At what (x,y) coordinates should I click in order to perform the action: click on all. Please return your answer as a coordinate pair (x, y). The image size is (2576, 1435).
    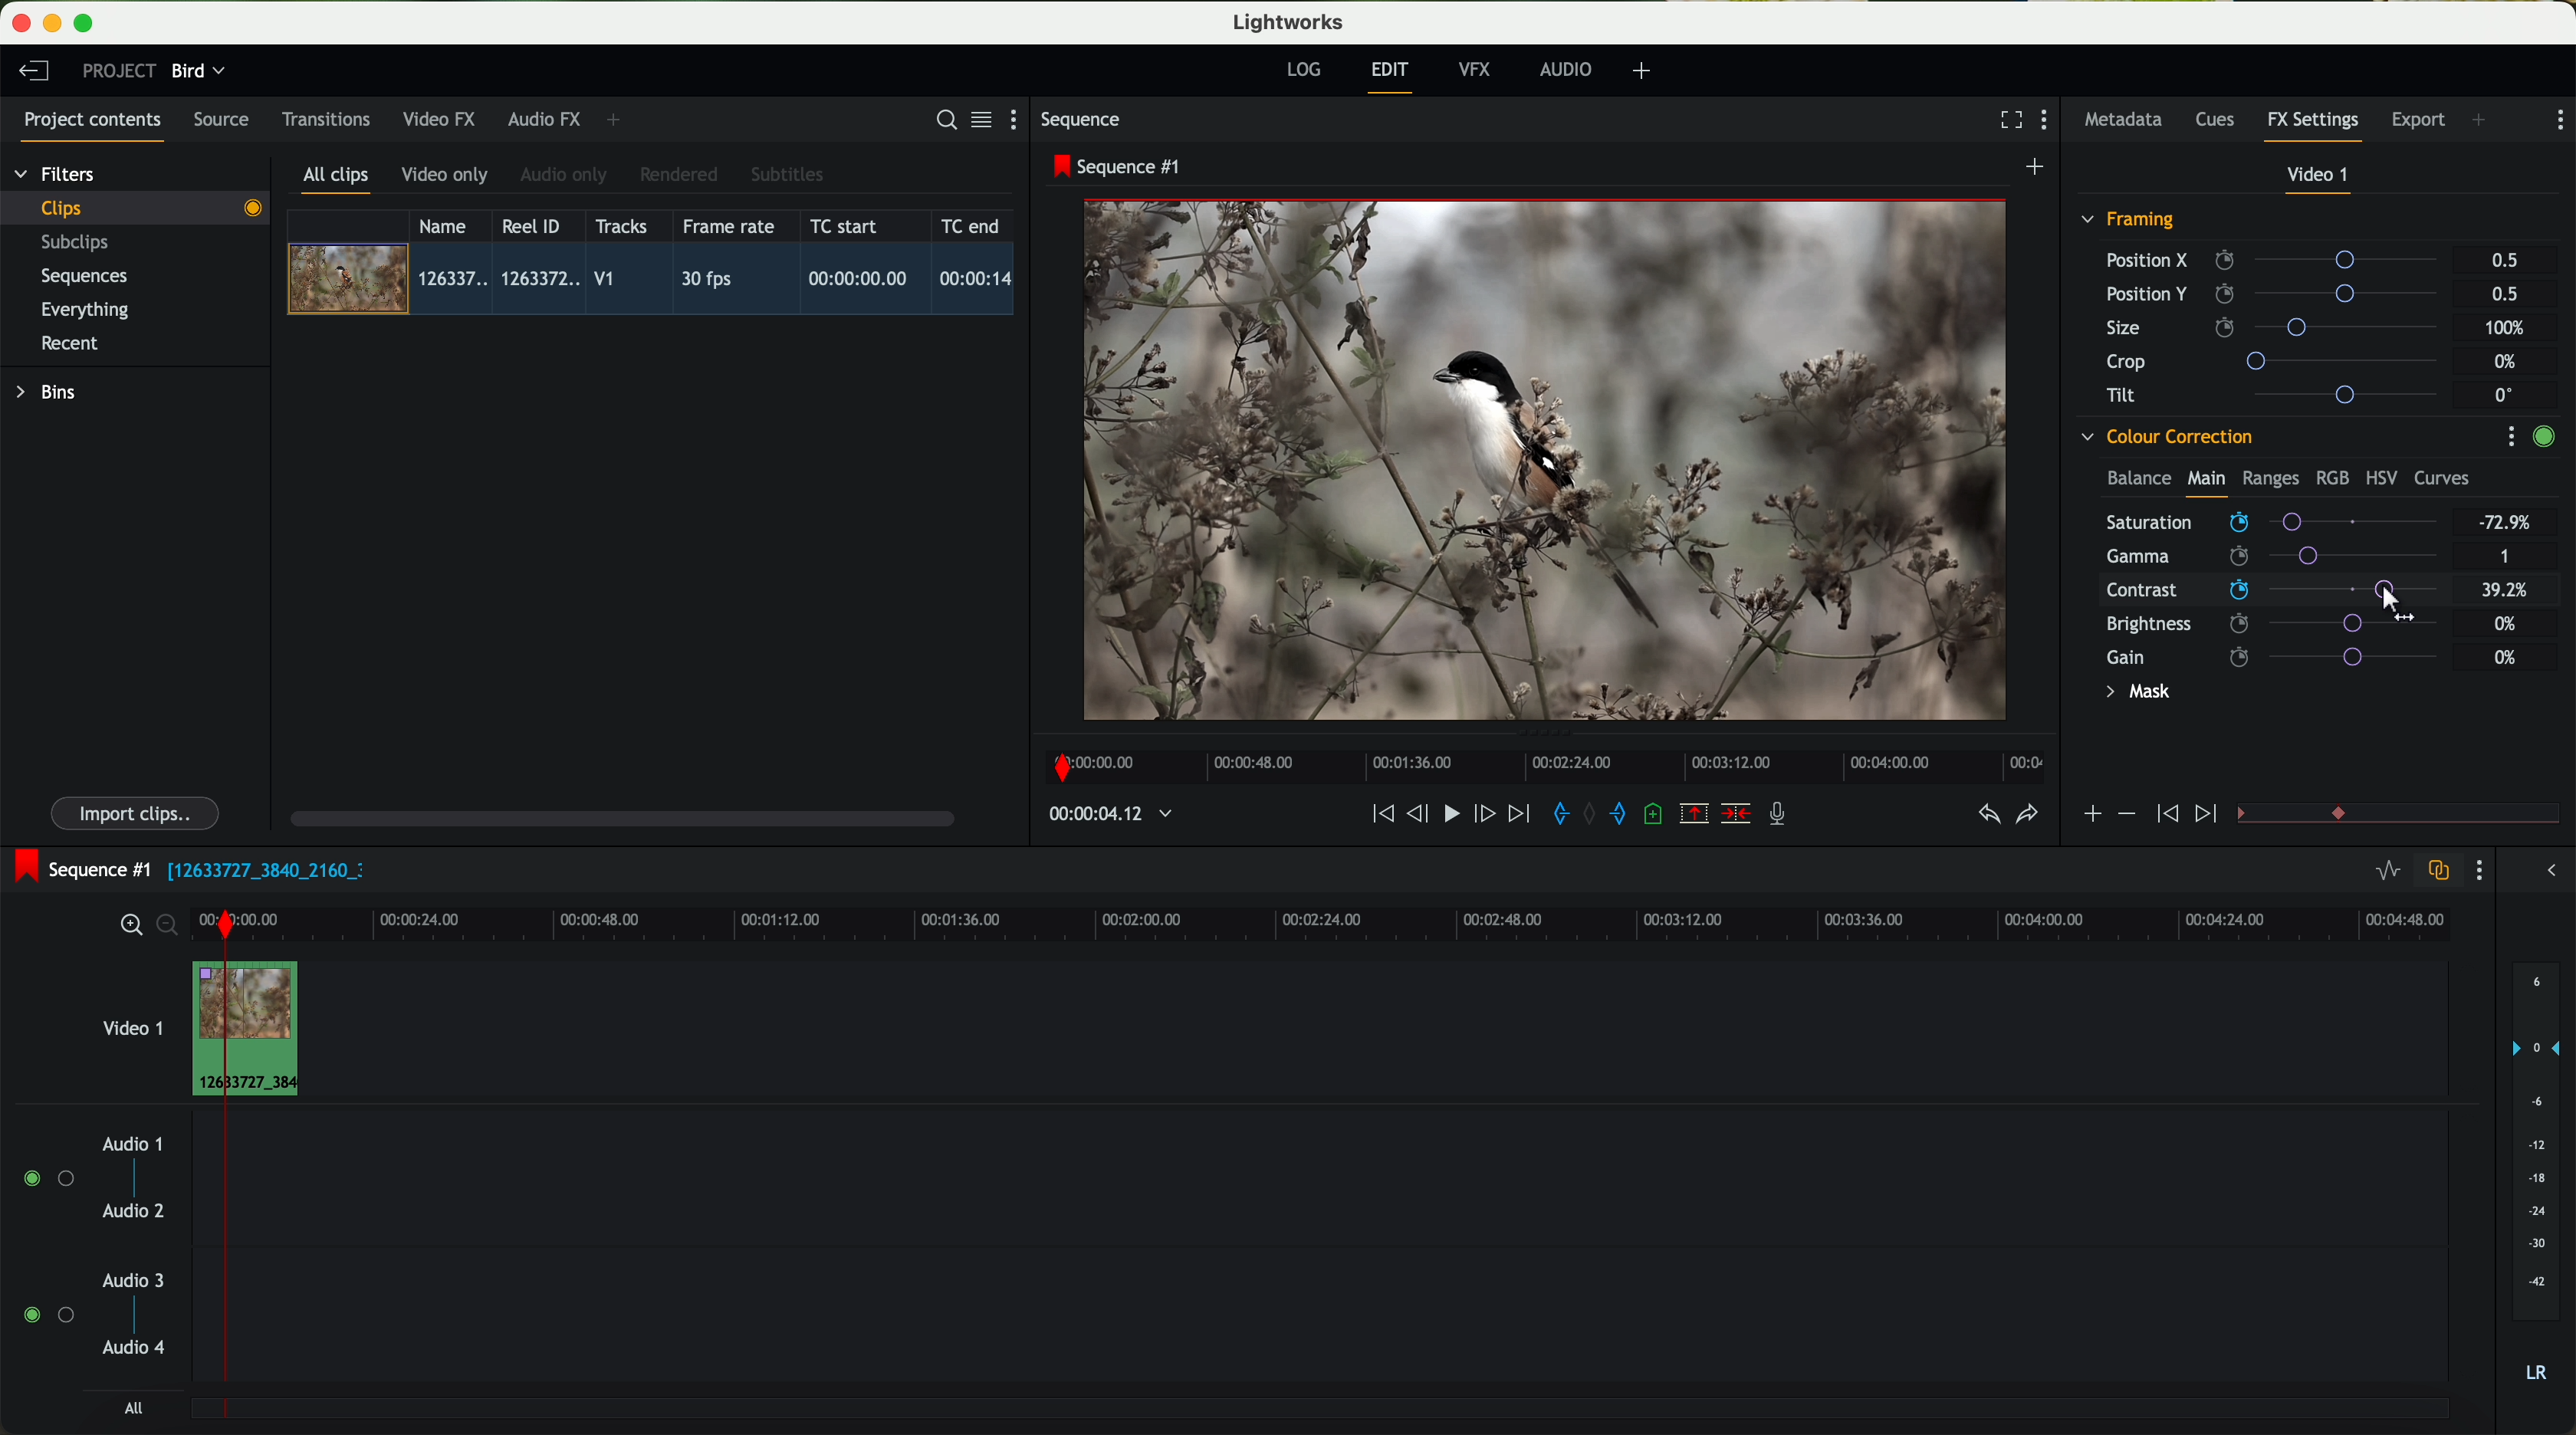
    Looking at the image, I should click on (133, 1408).